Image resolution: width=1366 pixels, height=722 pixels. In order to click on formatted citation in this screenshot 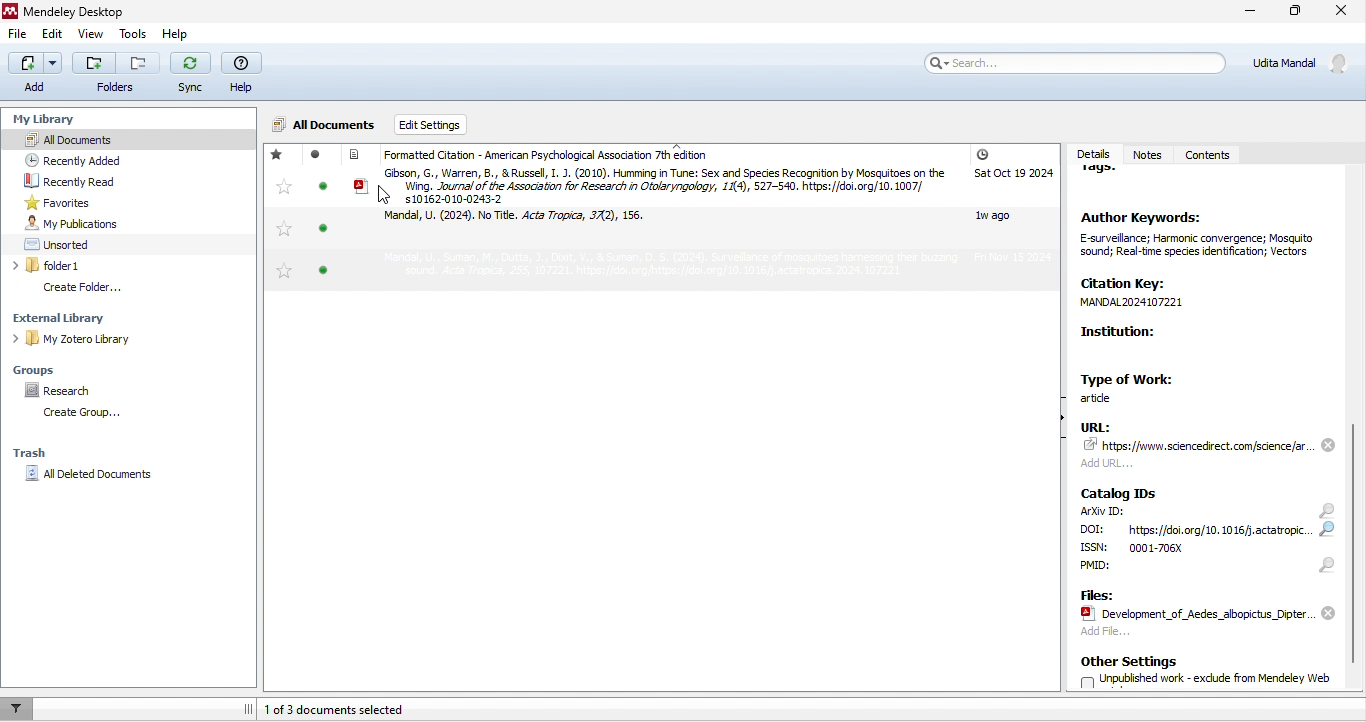, I will do `click(538, 155)`.